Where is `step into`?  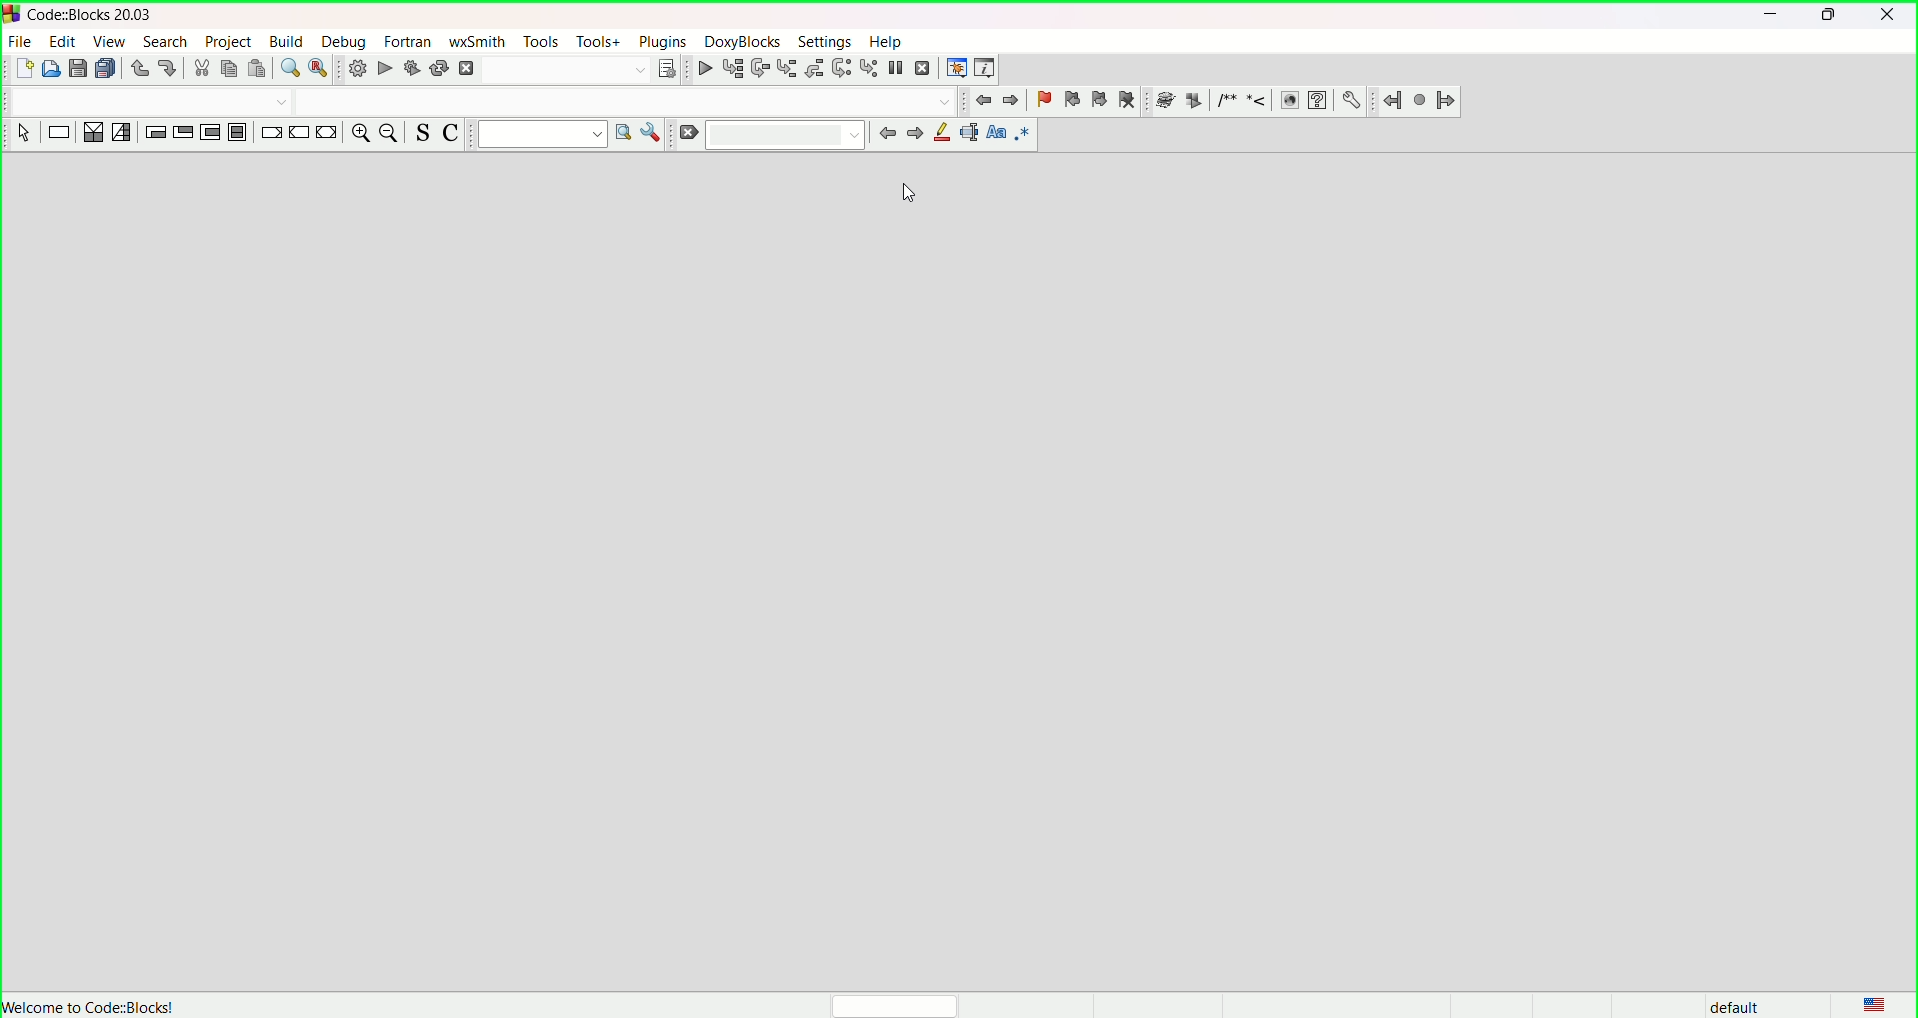
step into is located at coordinates (787, 67).